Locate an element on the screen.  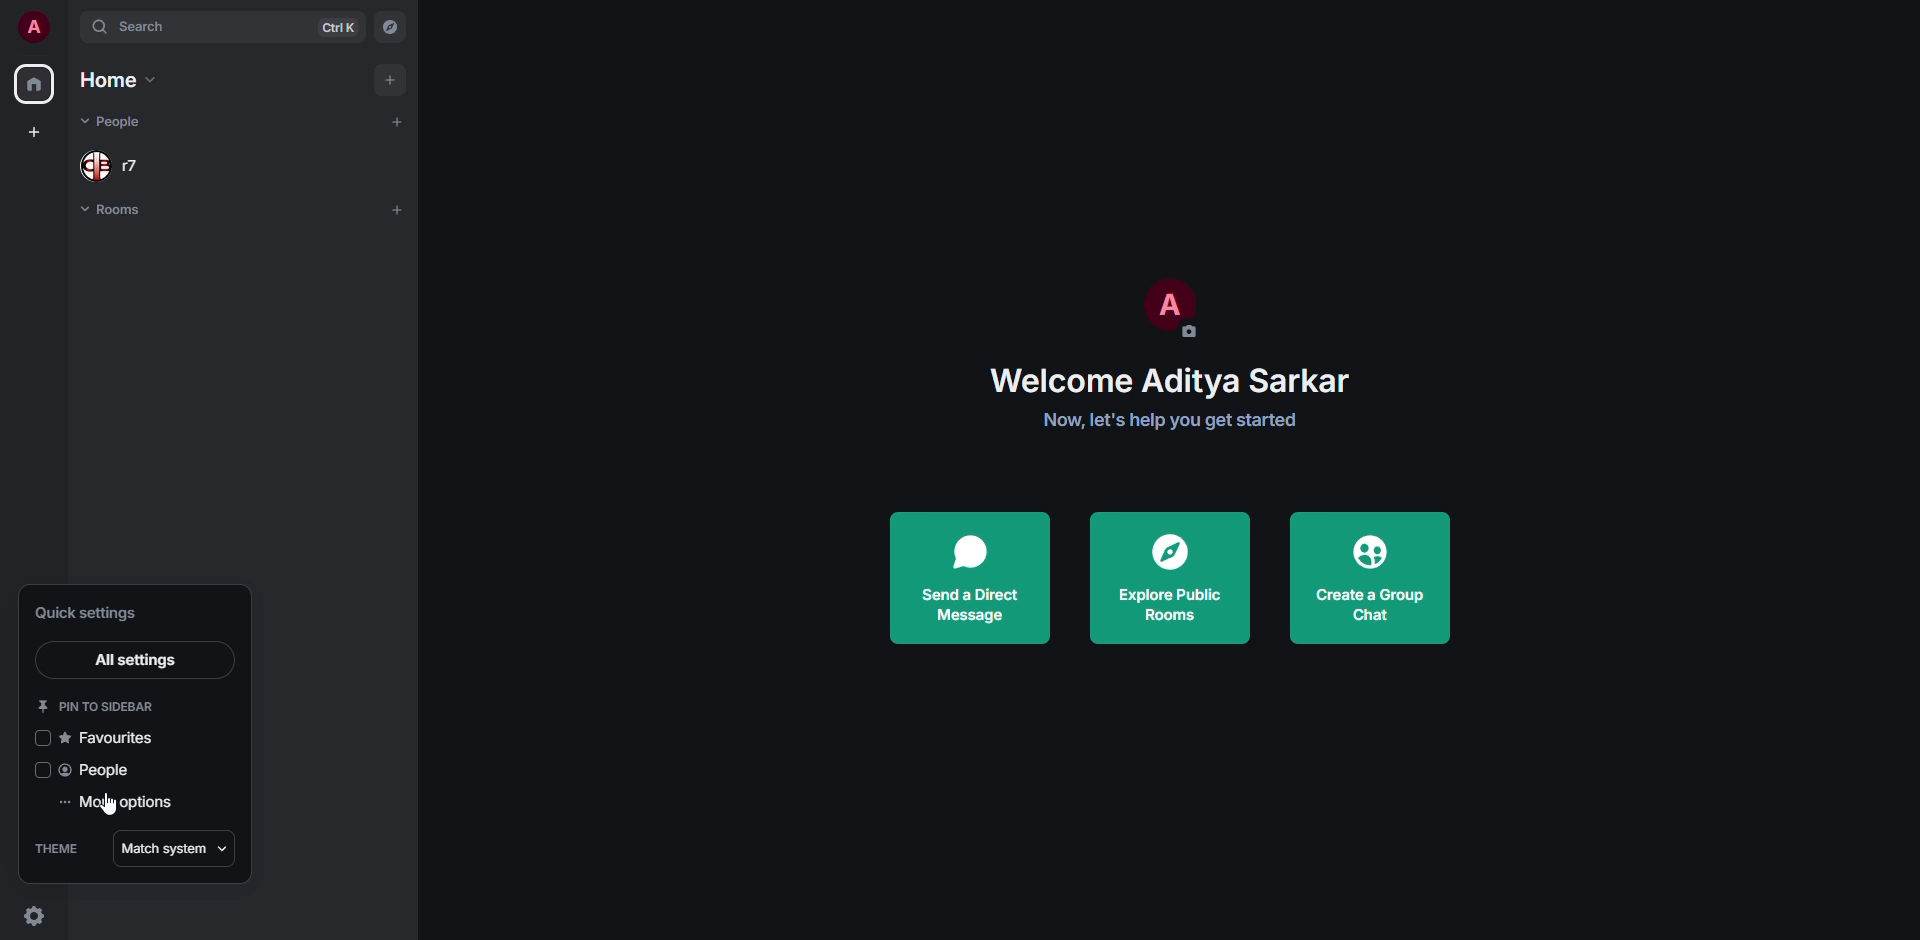
send direct message is located at coordinates (979, 575).